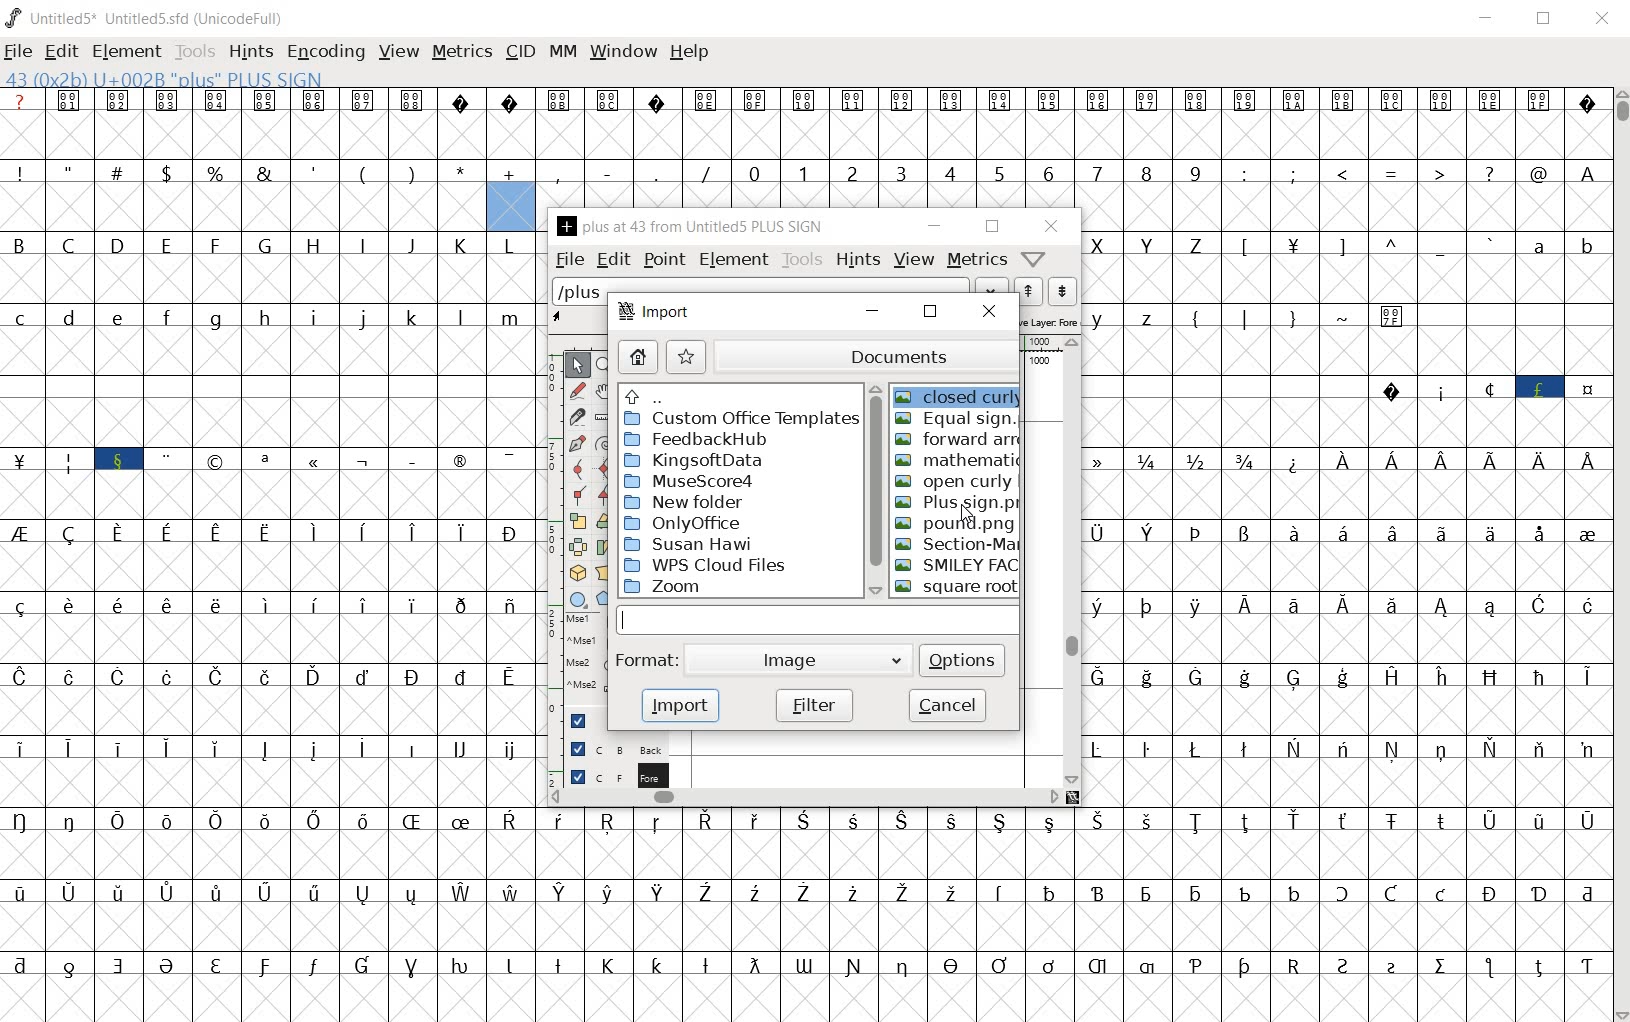 The width and height of the screenshot is (1630, 1022). I want to click on restore, so click(995, 228).